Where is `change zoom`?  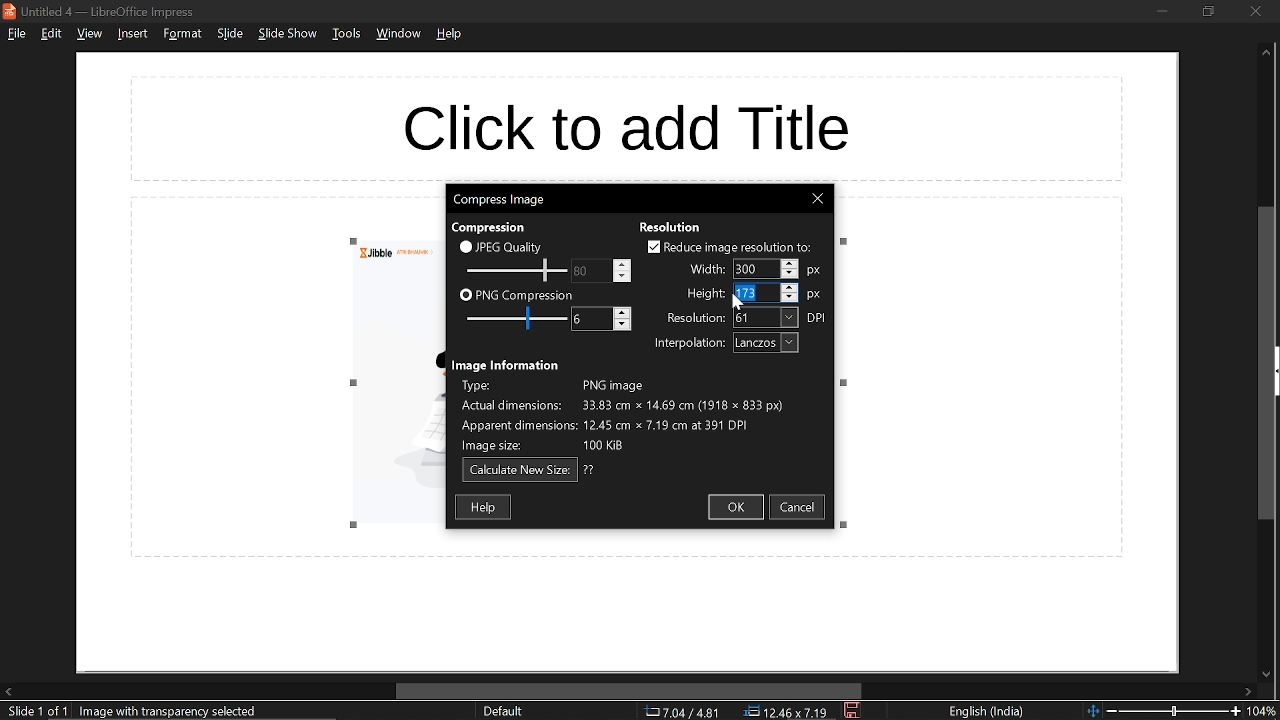
change zoom is located at coordinates (1162, 712).